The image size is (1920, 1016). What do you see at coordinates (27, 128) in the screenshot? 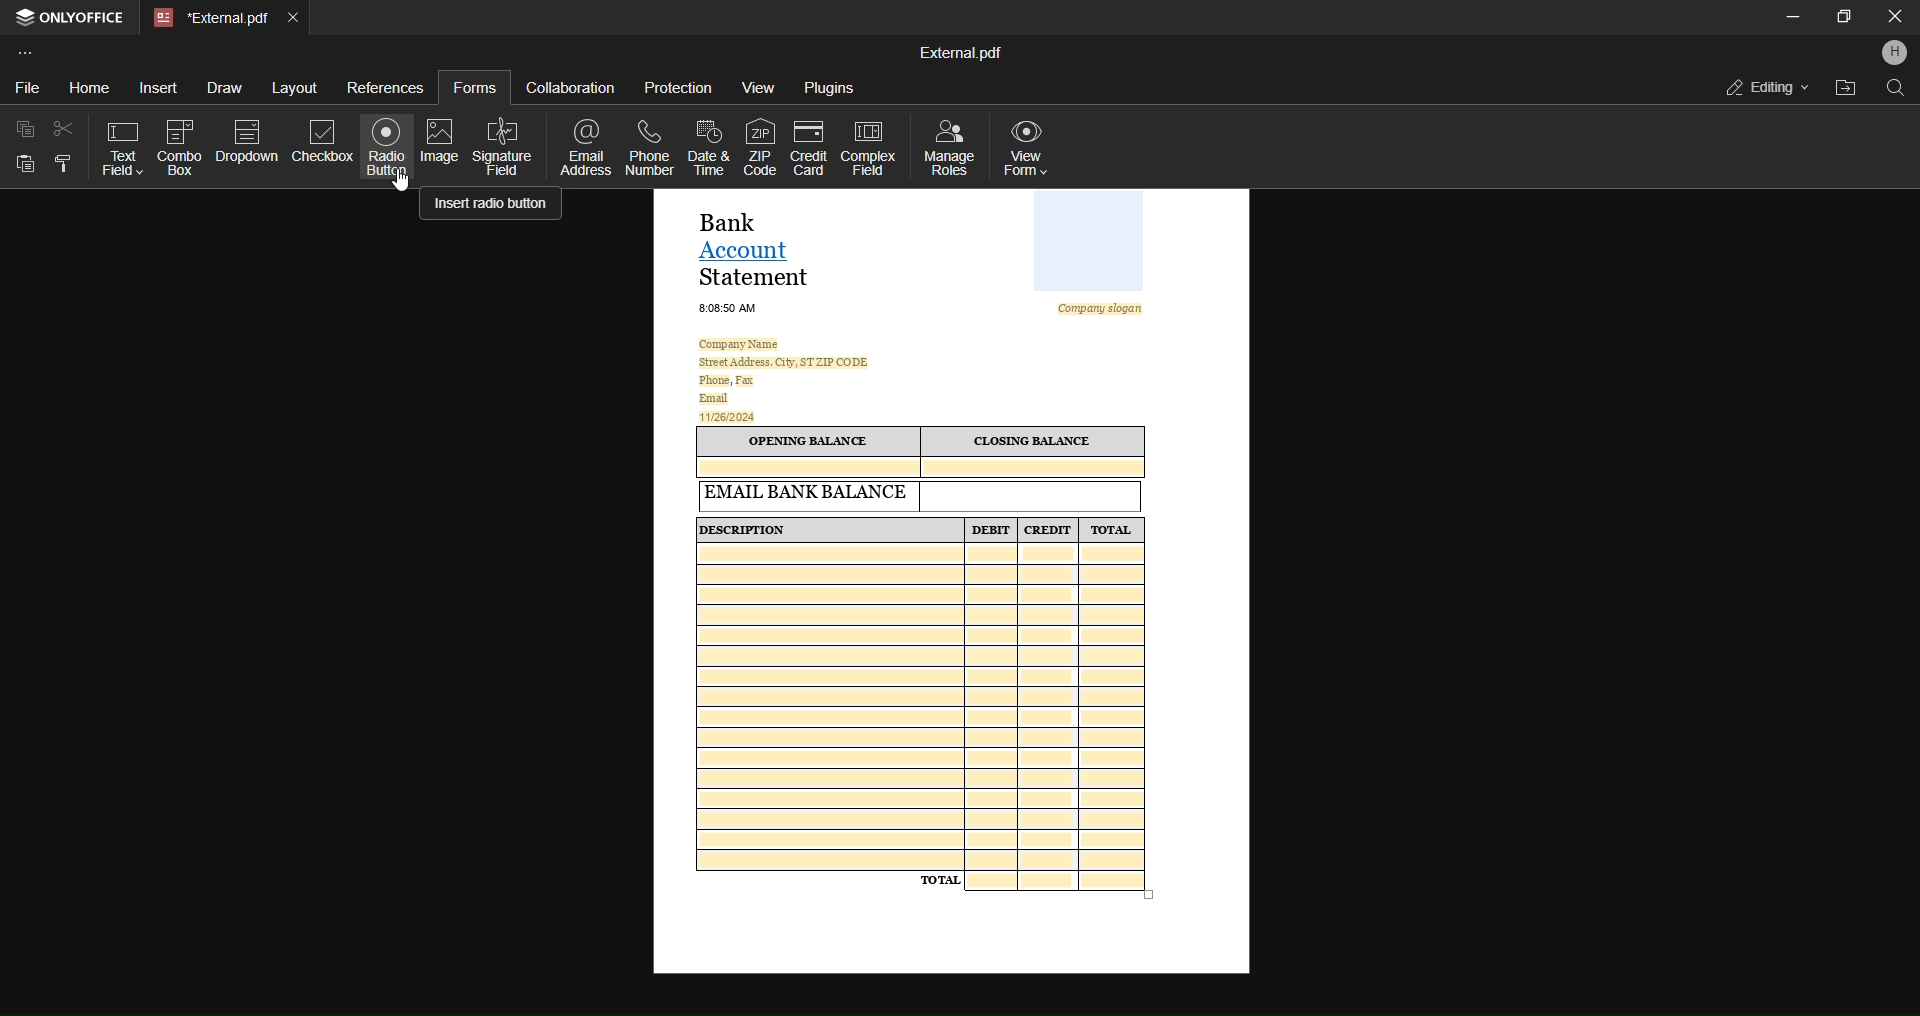
I see `copy` at bounding box center [27, 128].